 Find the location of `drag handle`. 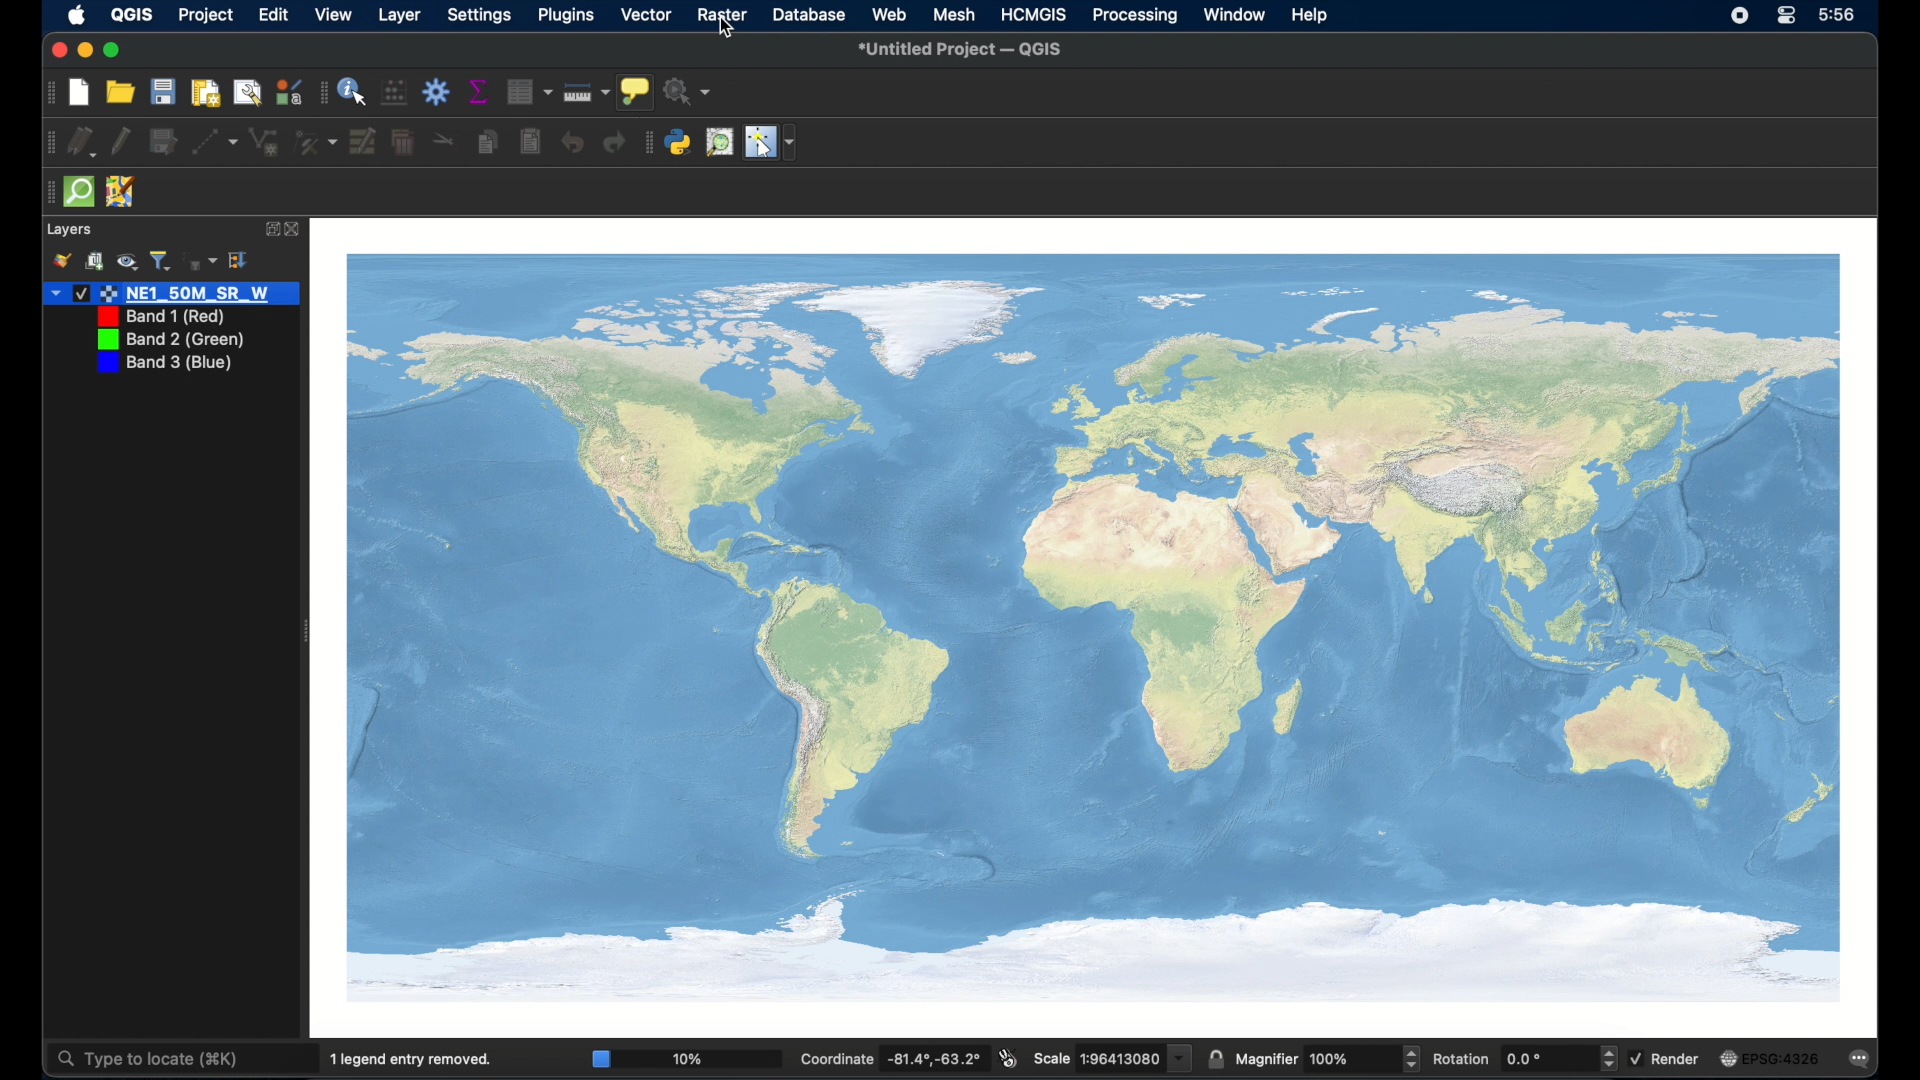

drag handle is located at coordinates (320, 92).